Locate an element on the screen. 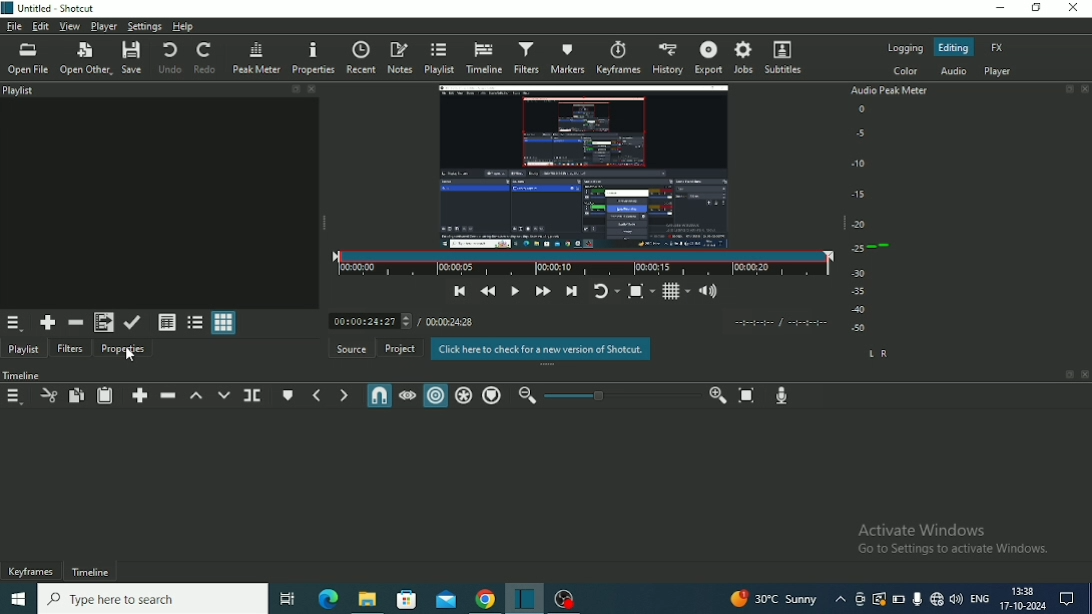  Notifications is located at coordinates (1067, 599).